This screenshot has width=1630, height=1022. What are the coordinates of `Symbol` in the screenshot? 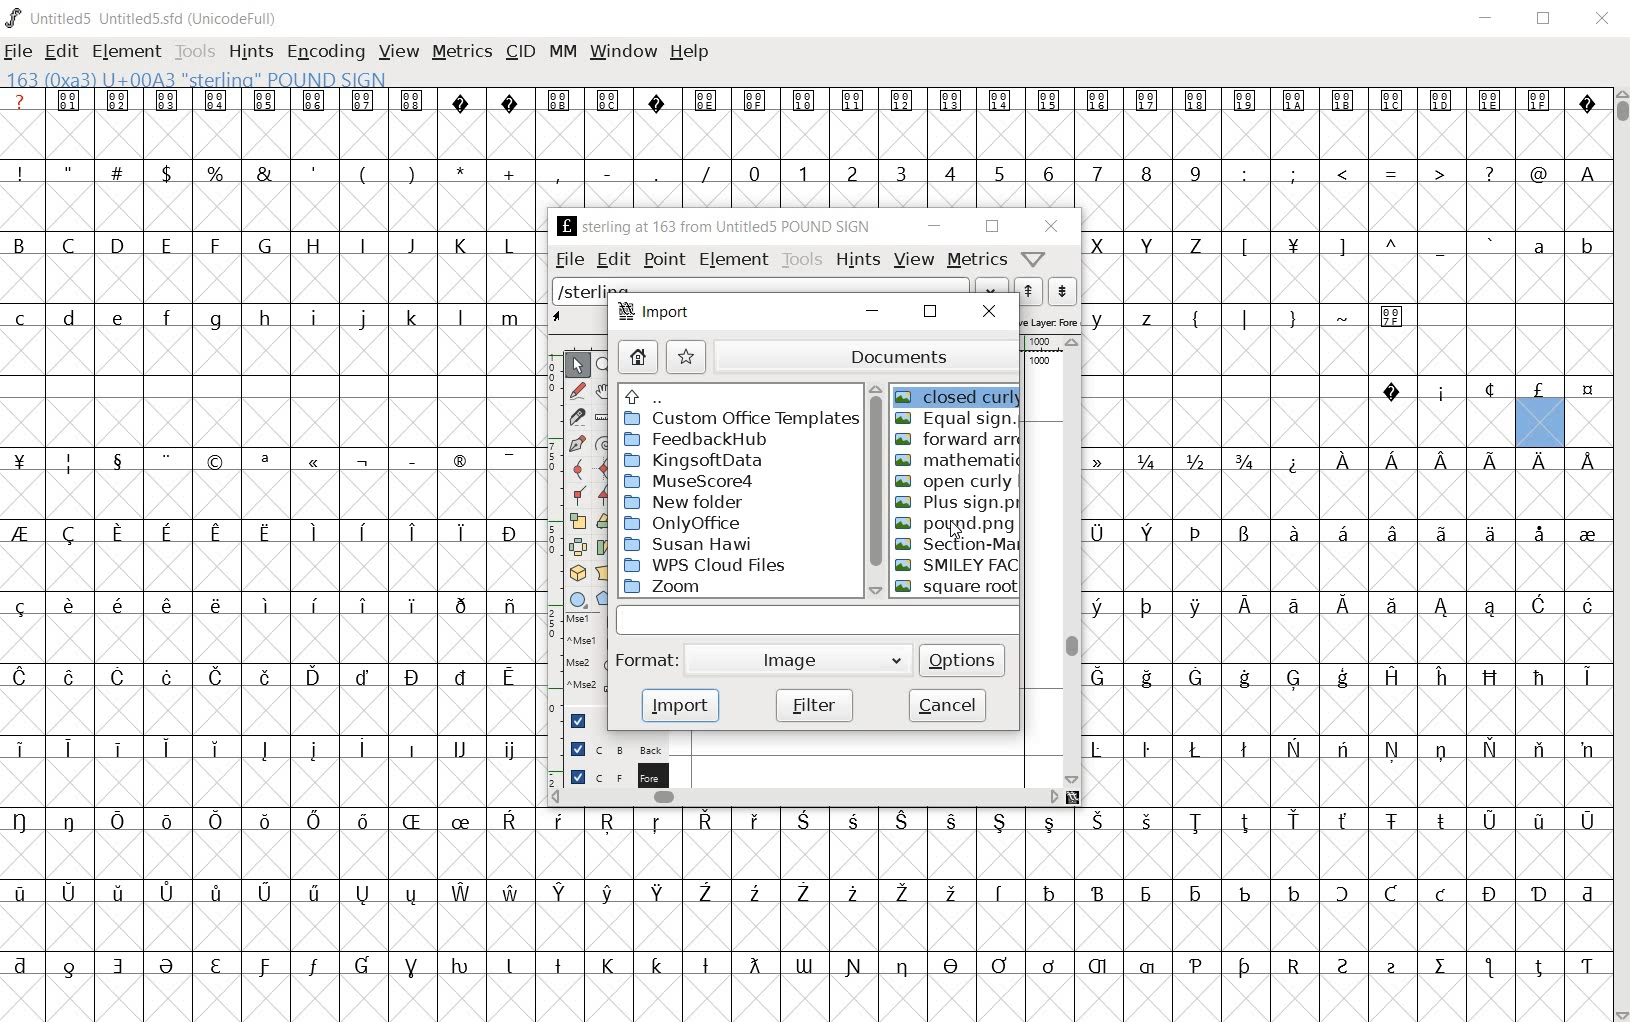 It's located at (1100, 101).